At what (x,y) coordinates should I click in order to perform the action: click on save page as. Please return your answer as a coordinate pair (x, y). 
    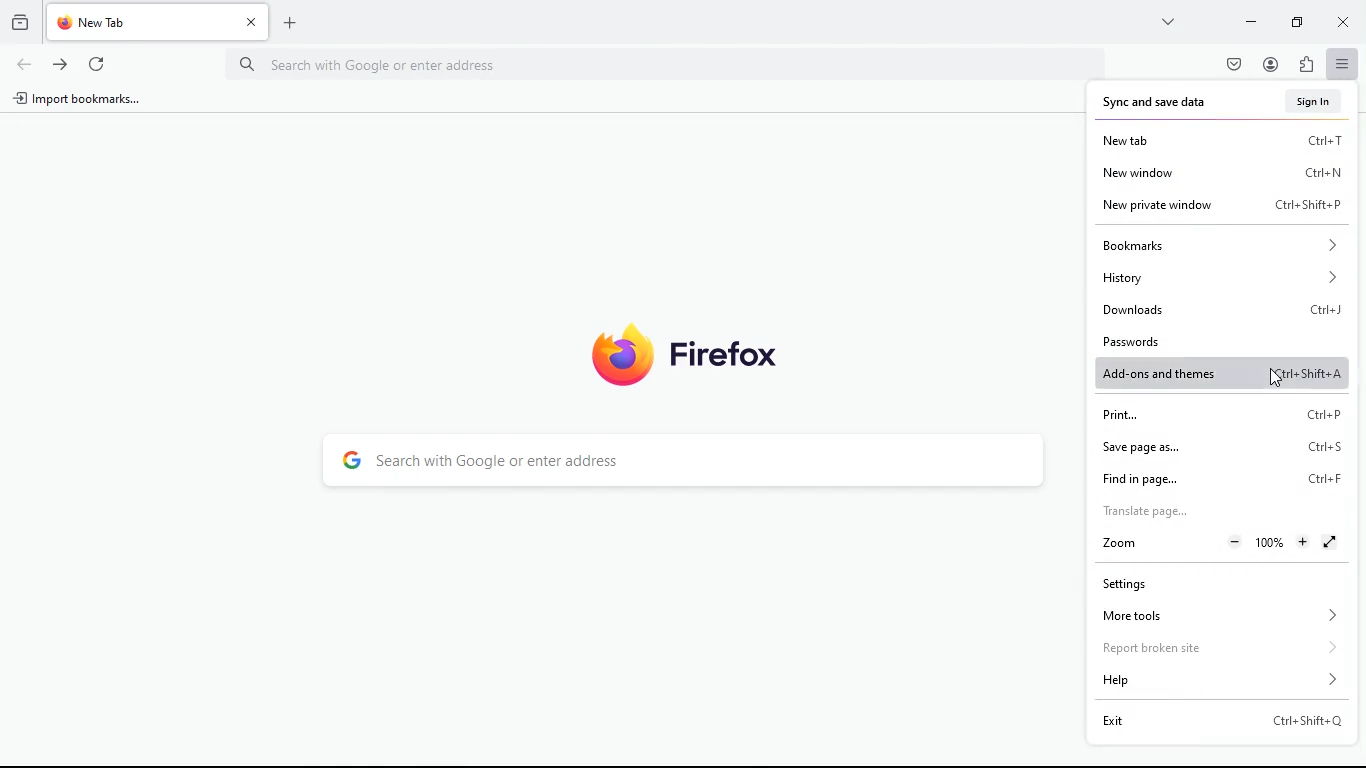
    Looking at the image, I should click on (1217, 447).